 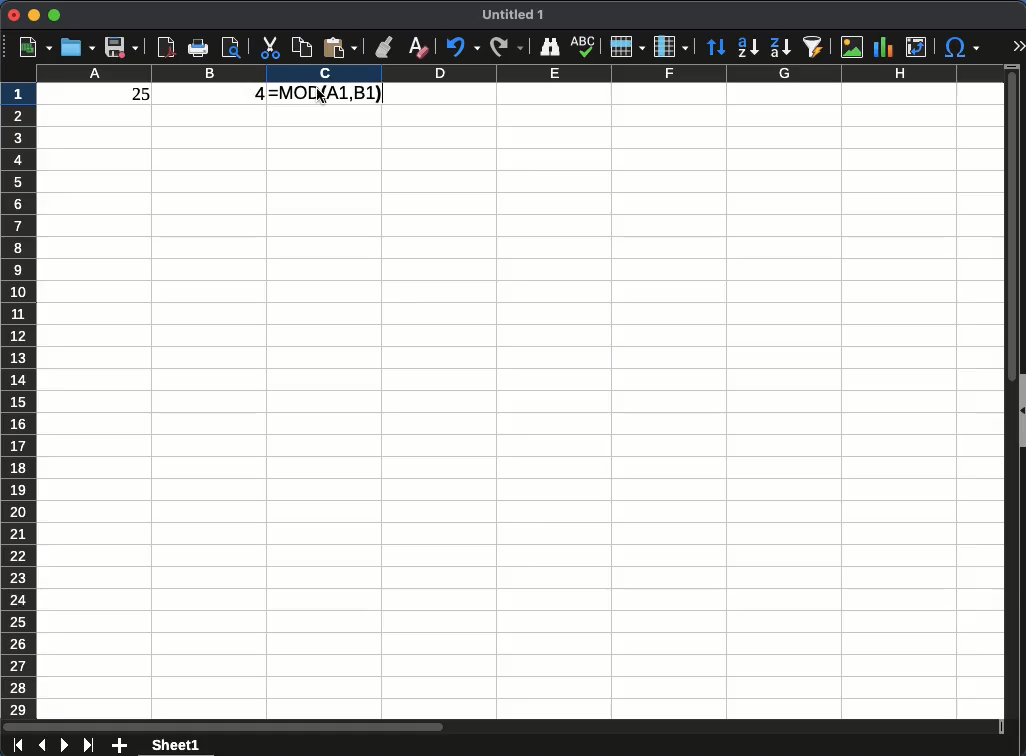 What do you see at coordinates (324, 93) in the screenshot?
I see `=MOD(A1, B1)` at bounding box center [324, 93].